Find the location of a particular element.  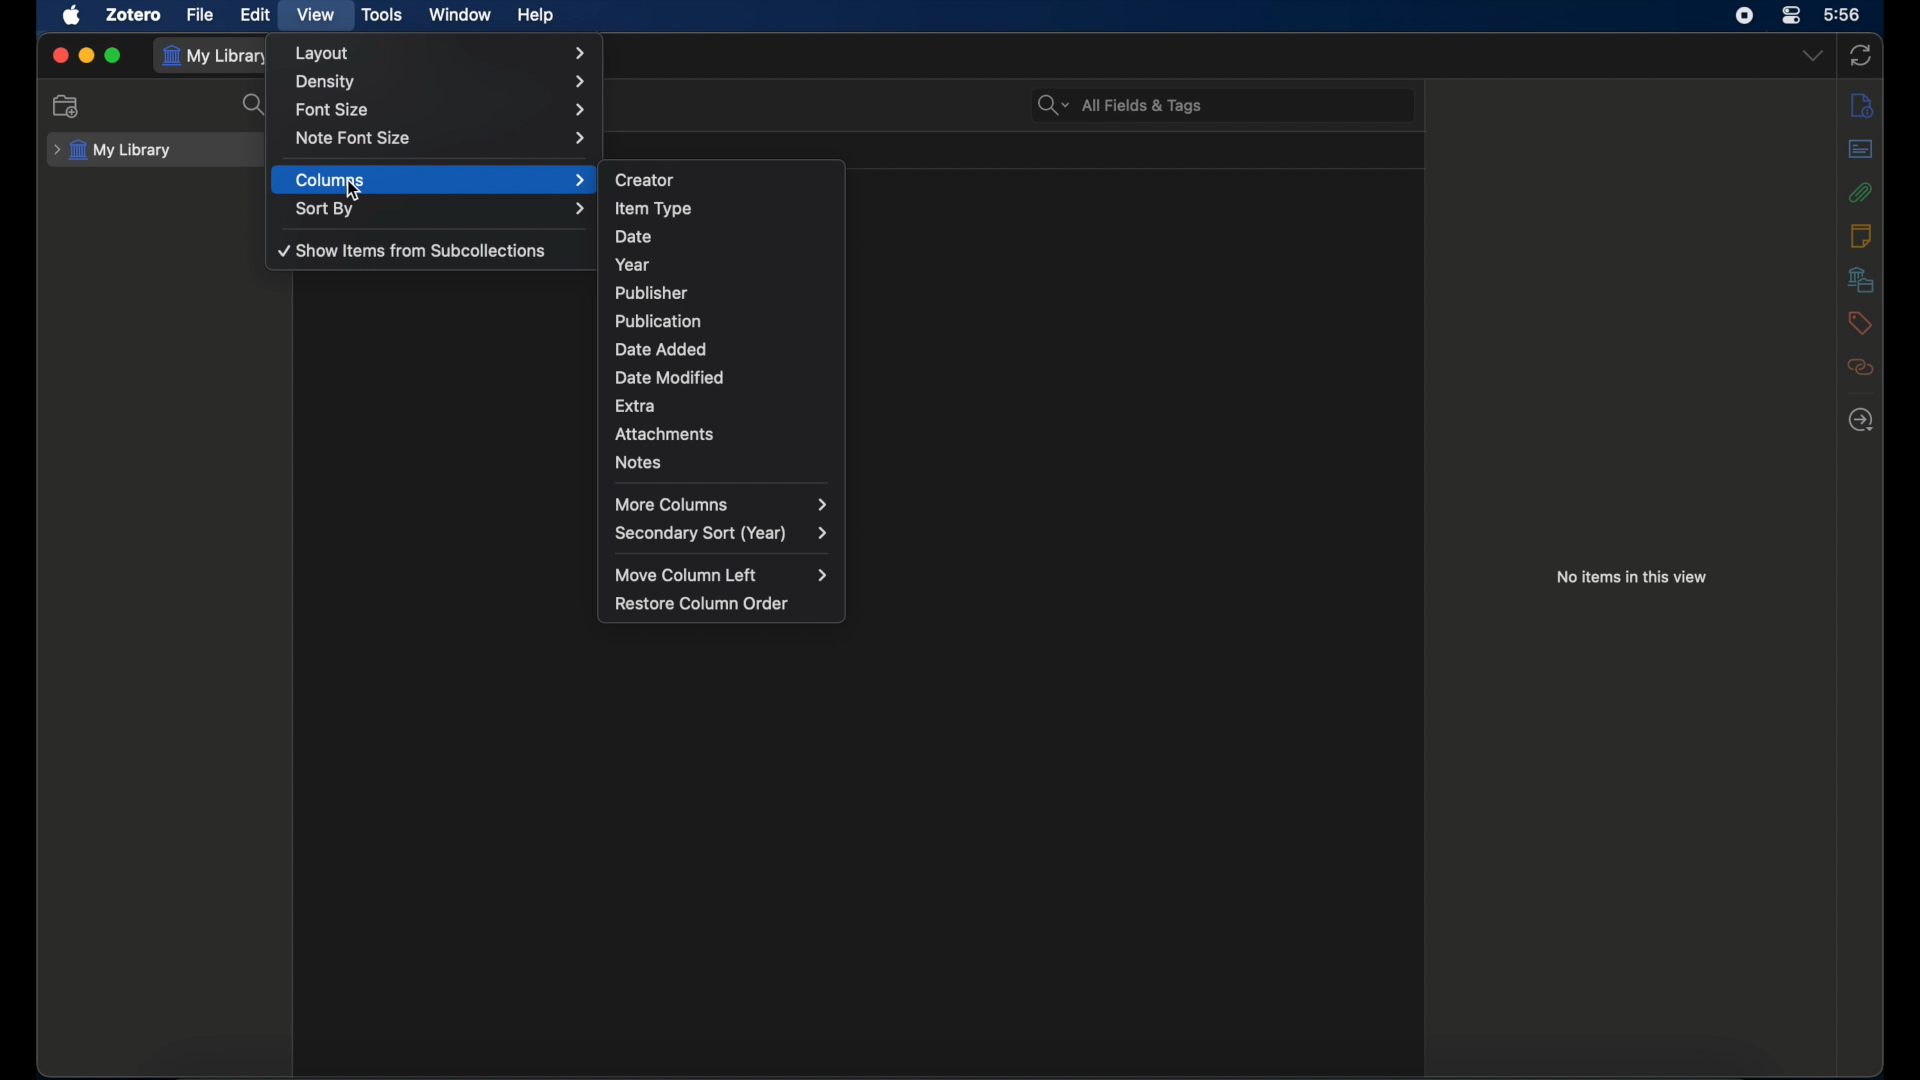

note font size is located at coordinates (442, 138).